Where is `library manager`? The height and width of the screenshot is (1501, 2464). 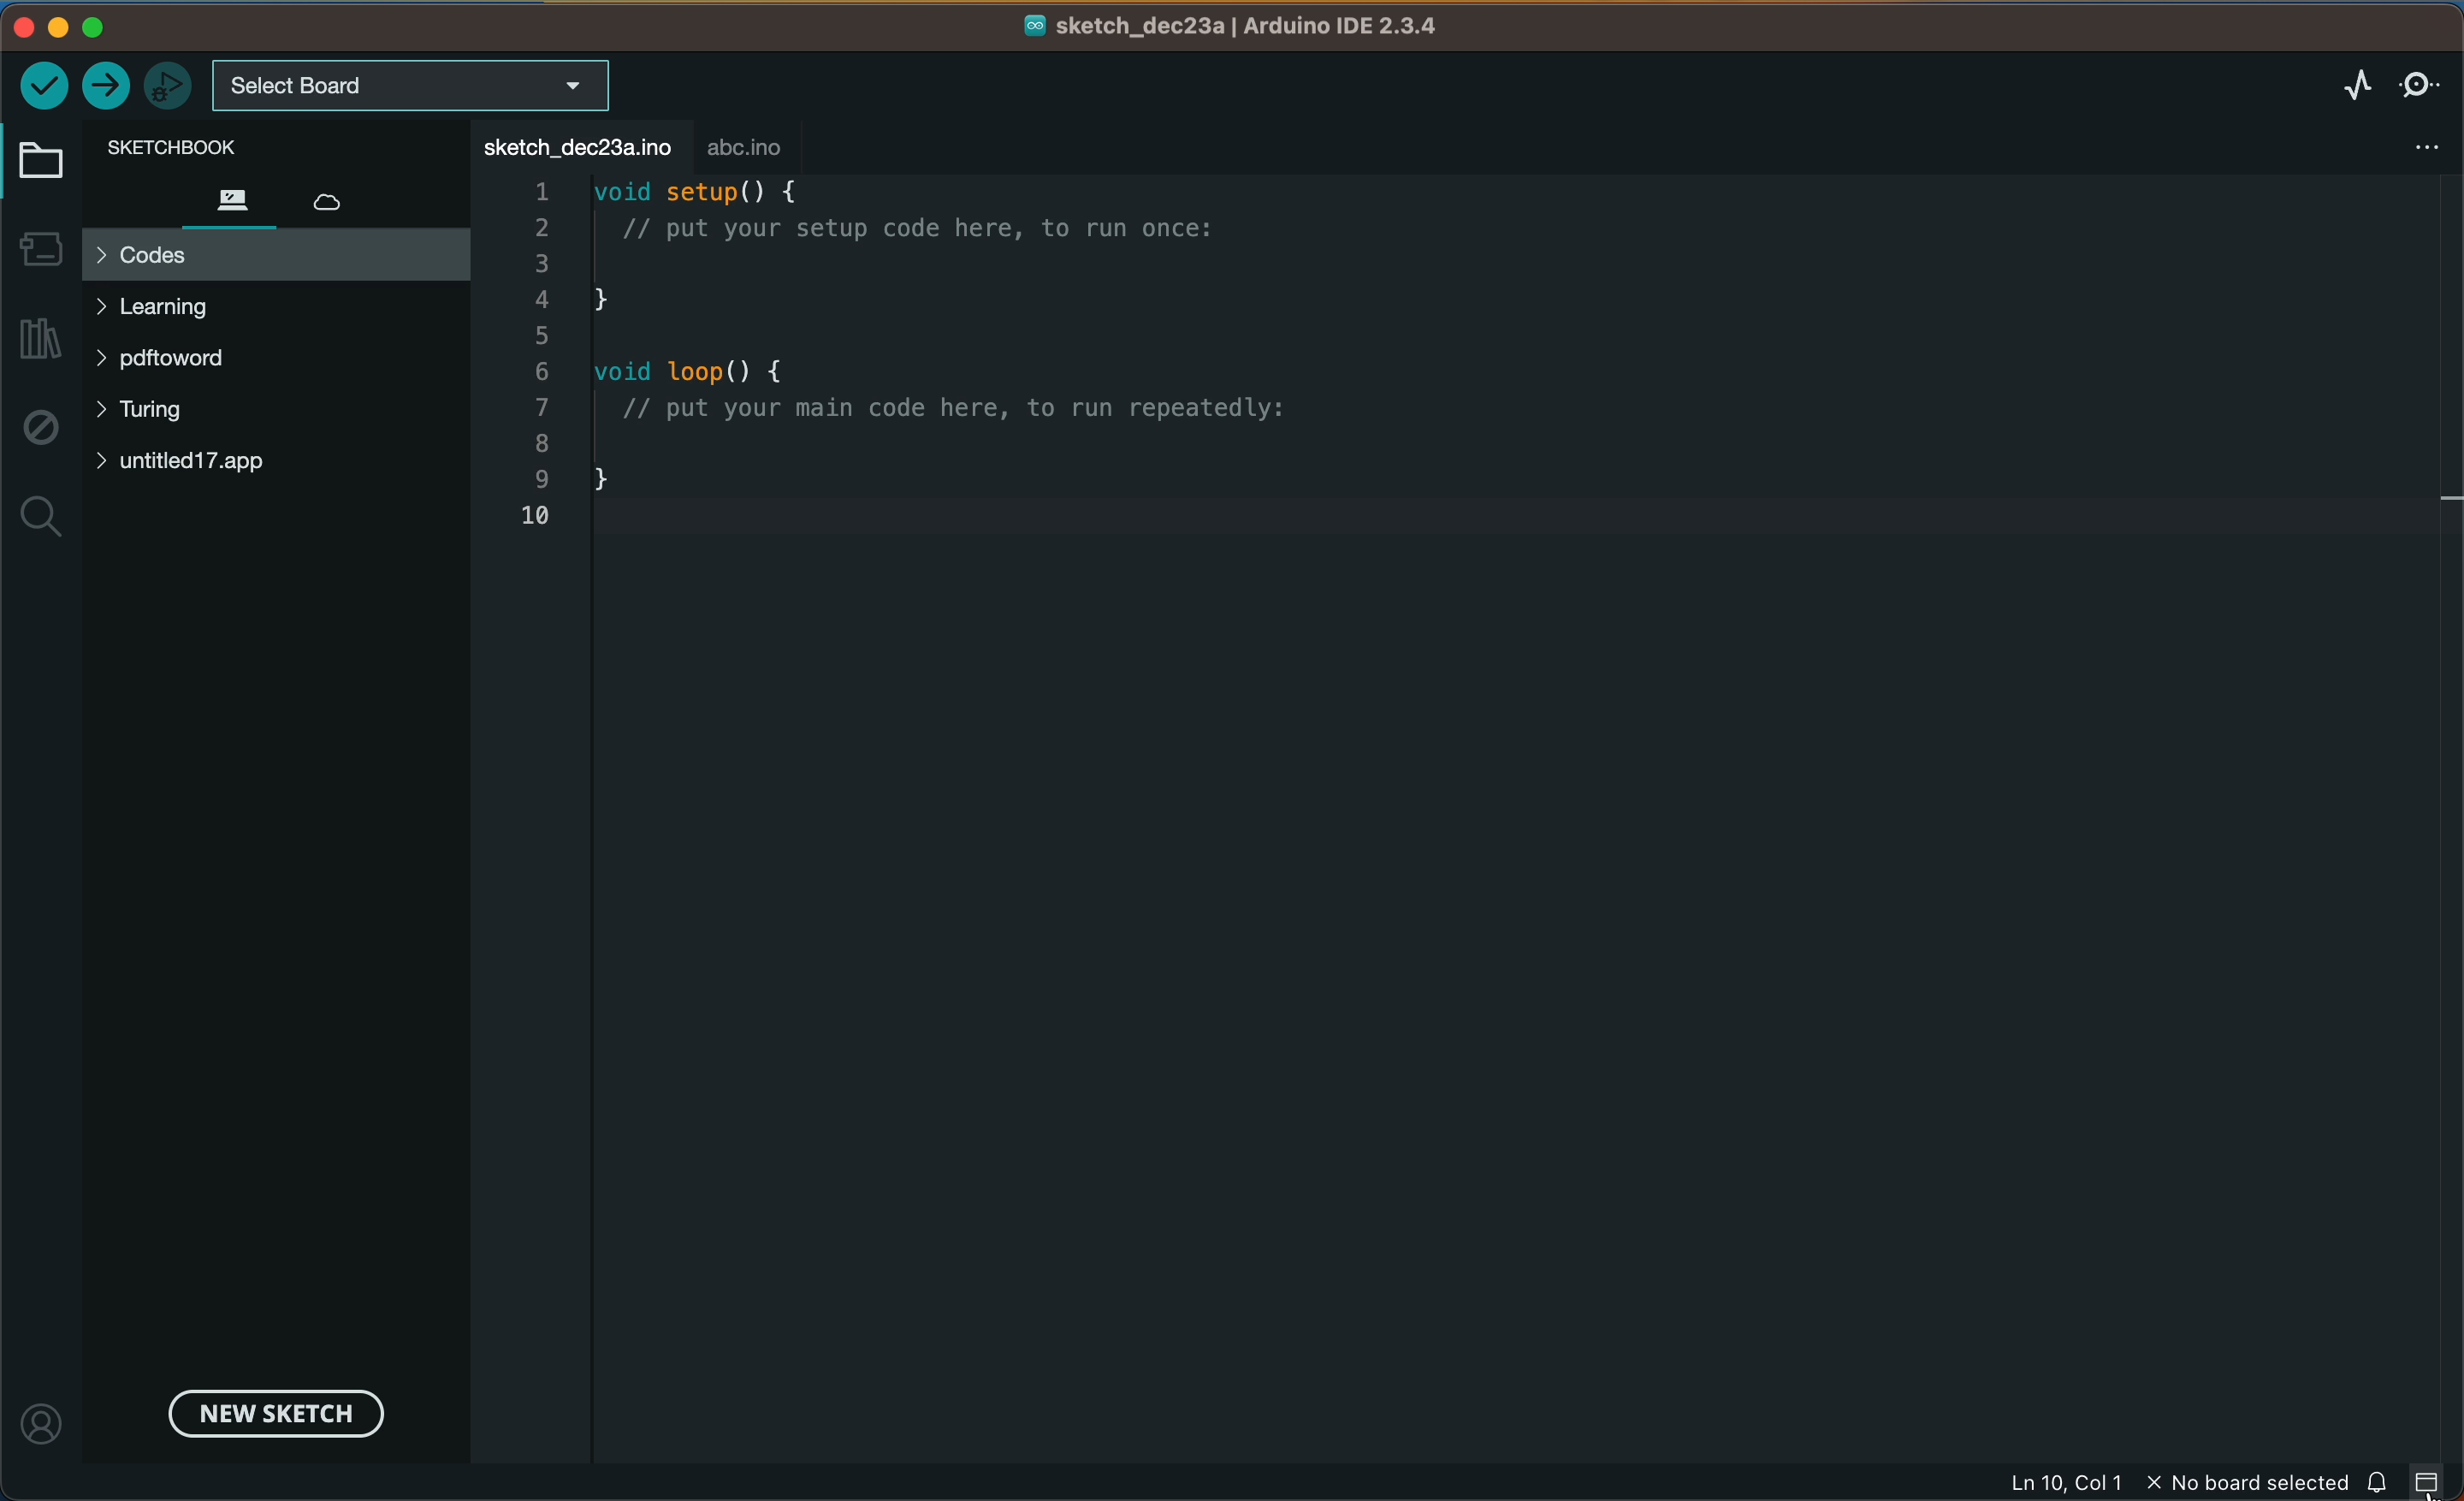 library manager is located at coordinates (39, 338).